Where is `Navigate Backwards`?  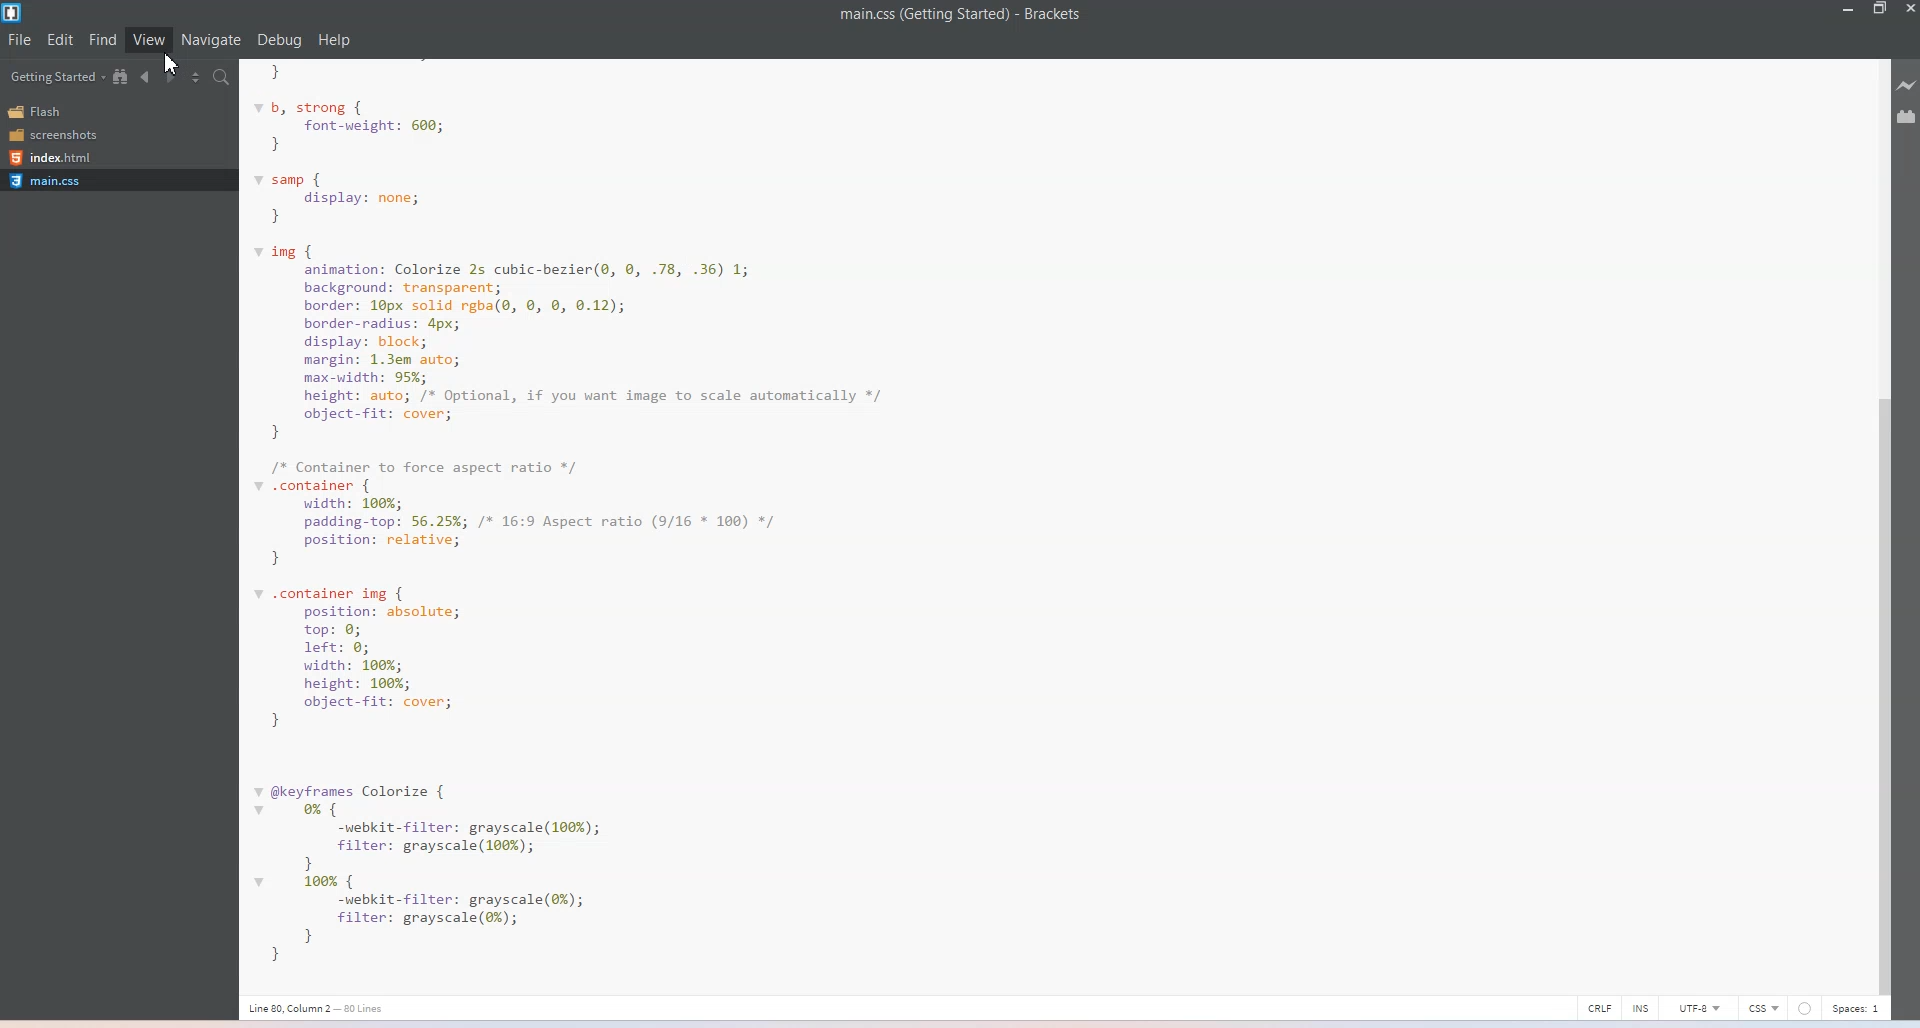 Navigate Backwards is located at coordinates (148, 77).